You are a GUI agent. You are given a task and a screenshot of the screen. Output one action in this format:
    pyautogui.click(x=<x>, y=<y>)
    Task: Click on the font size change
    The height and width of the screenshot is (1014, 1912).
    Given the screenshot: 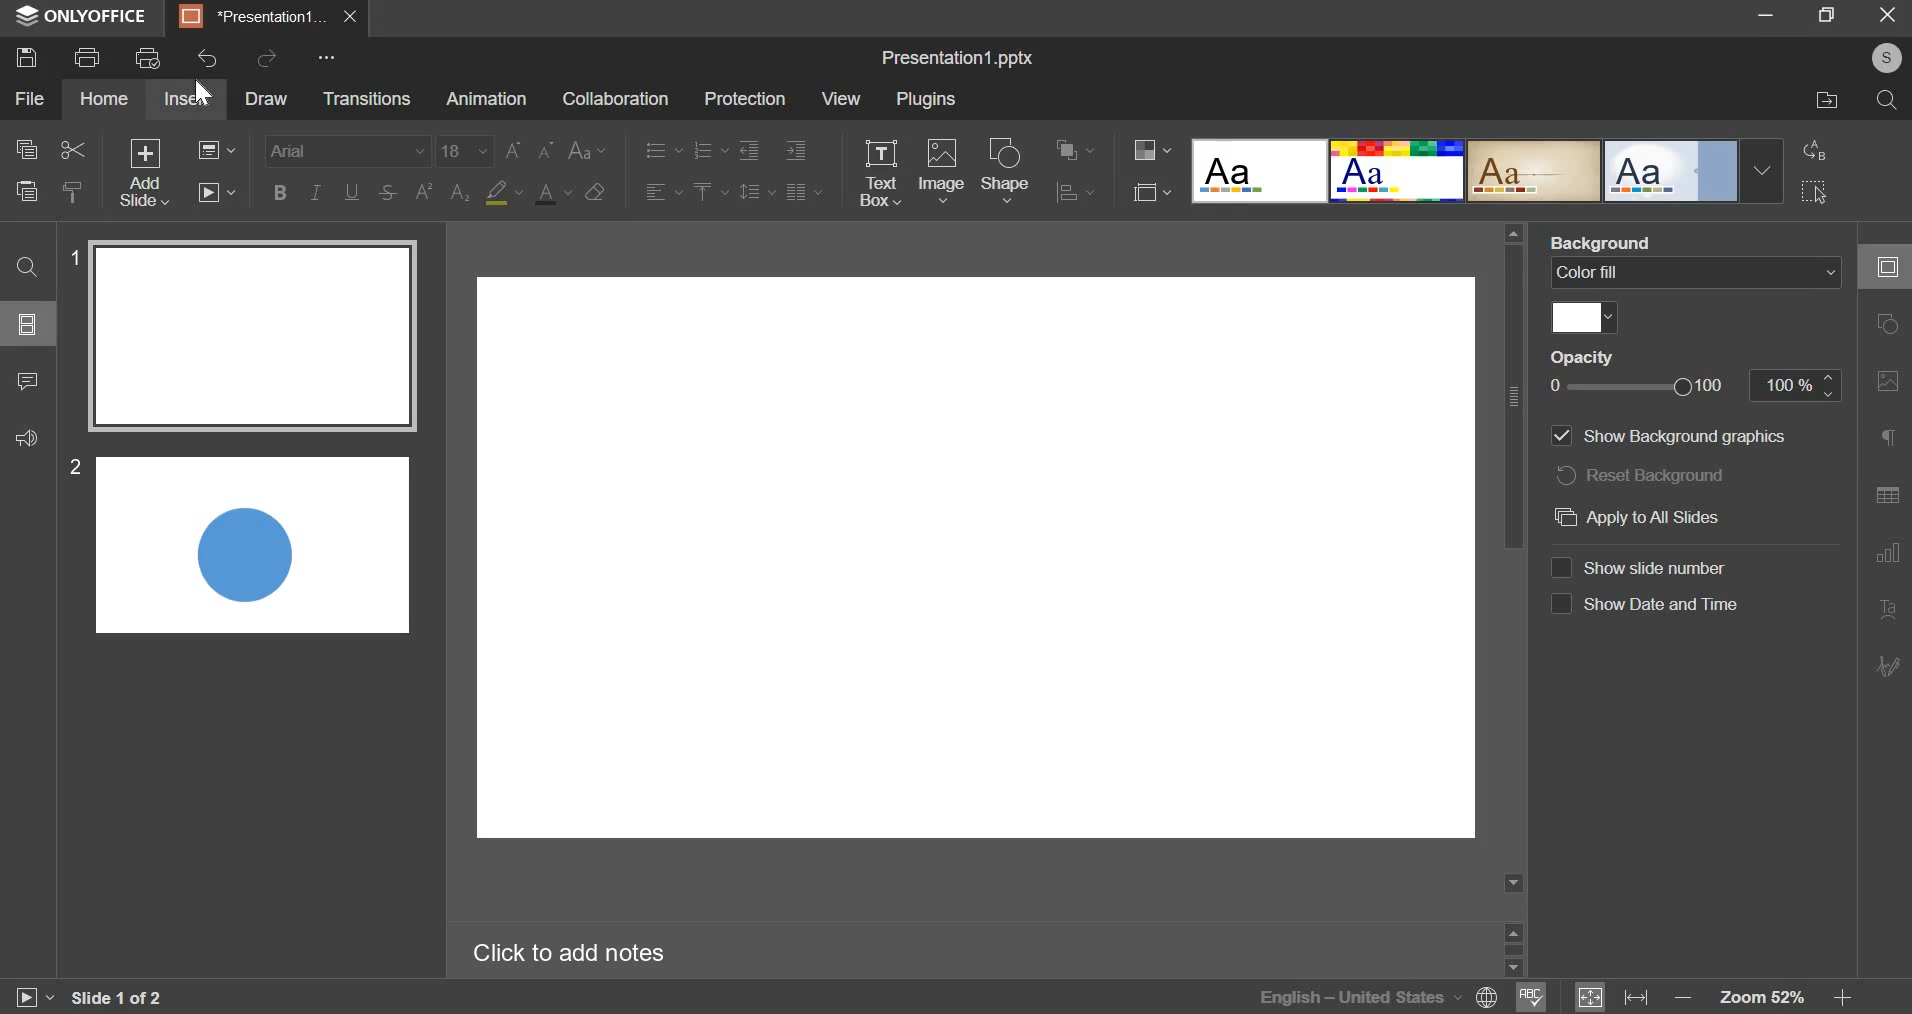 What is the action you would take?
    pyautogui.click(x=588, y=146)
    